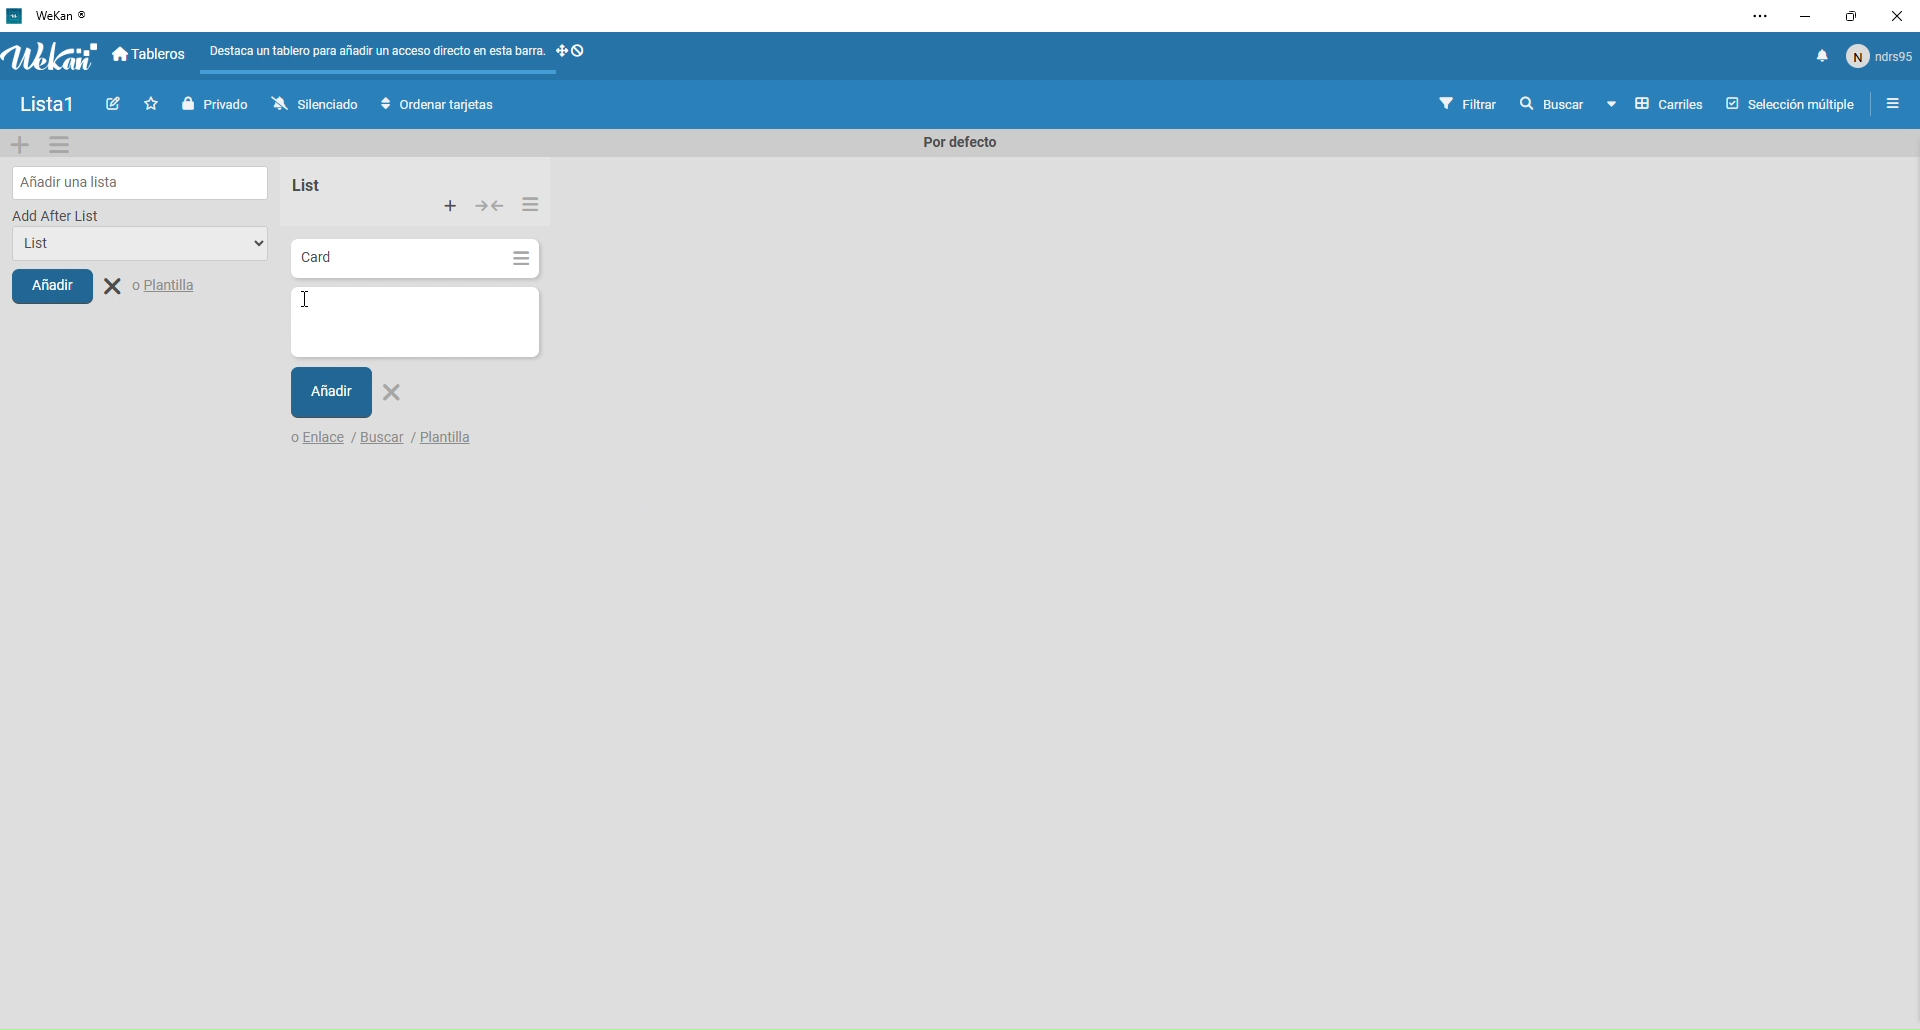 The height and width of the screenshot is (1030, 1920). Describe the element at coordinates (308, 305) in the screenshot. I see `Cursor` at that location.